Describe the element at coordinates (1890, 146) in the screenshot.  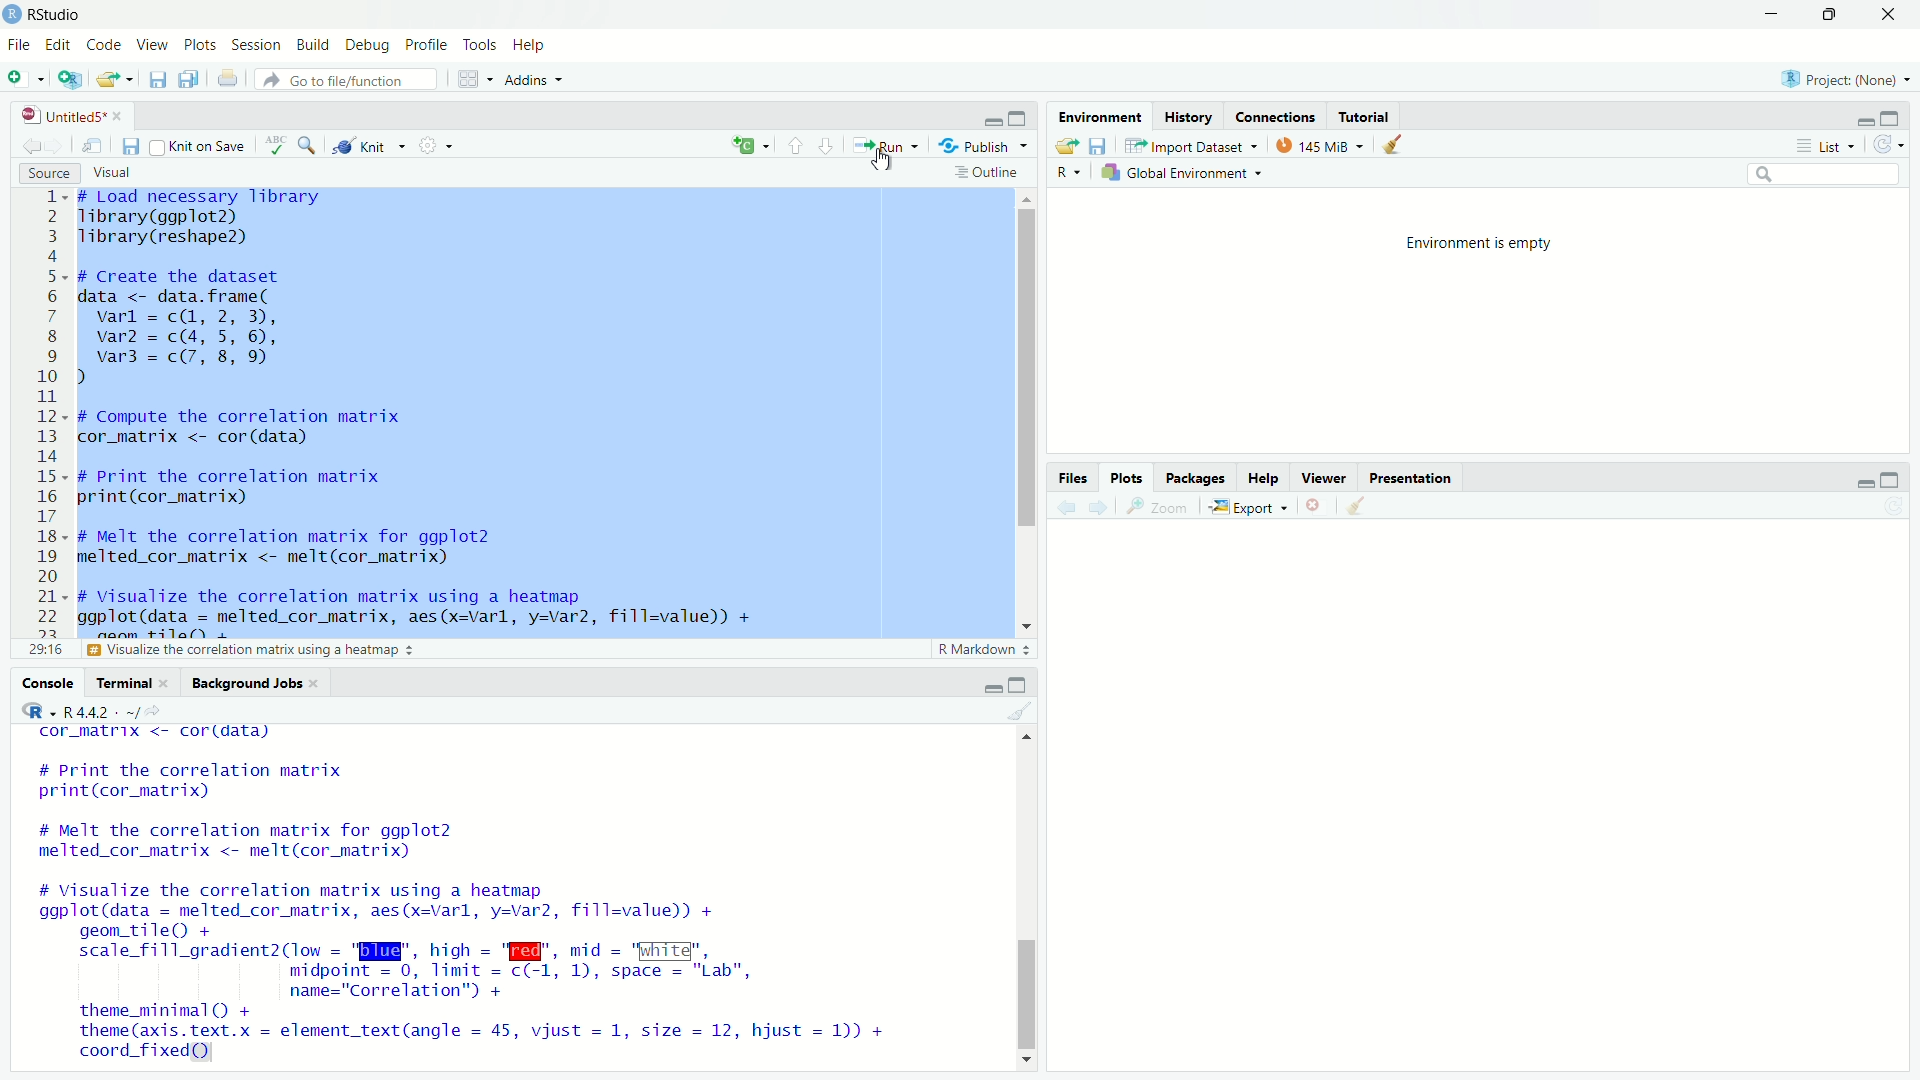
I see `refresh` at that location.